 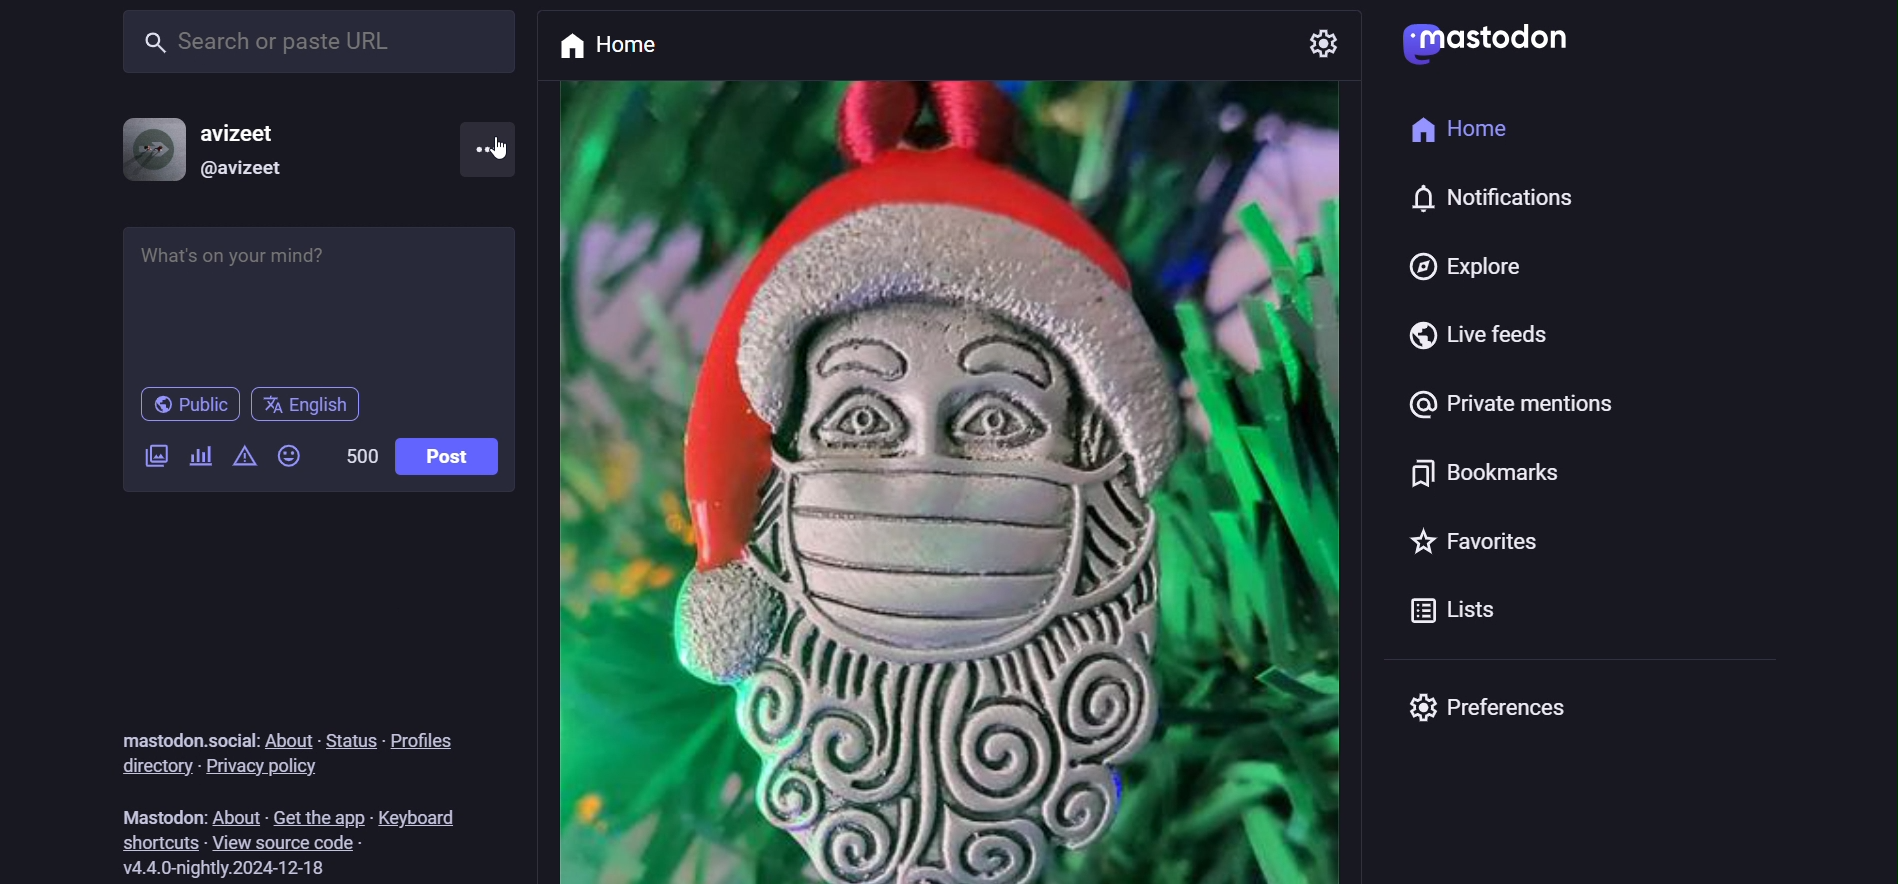 What do you see at coordinates (311, 44) in the screenshot?
I see `search or paste URL` at bounding box center [311, 44].